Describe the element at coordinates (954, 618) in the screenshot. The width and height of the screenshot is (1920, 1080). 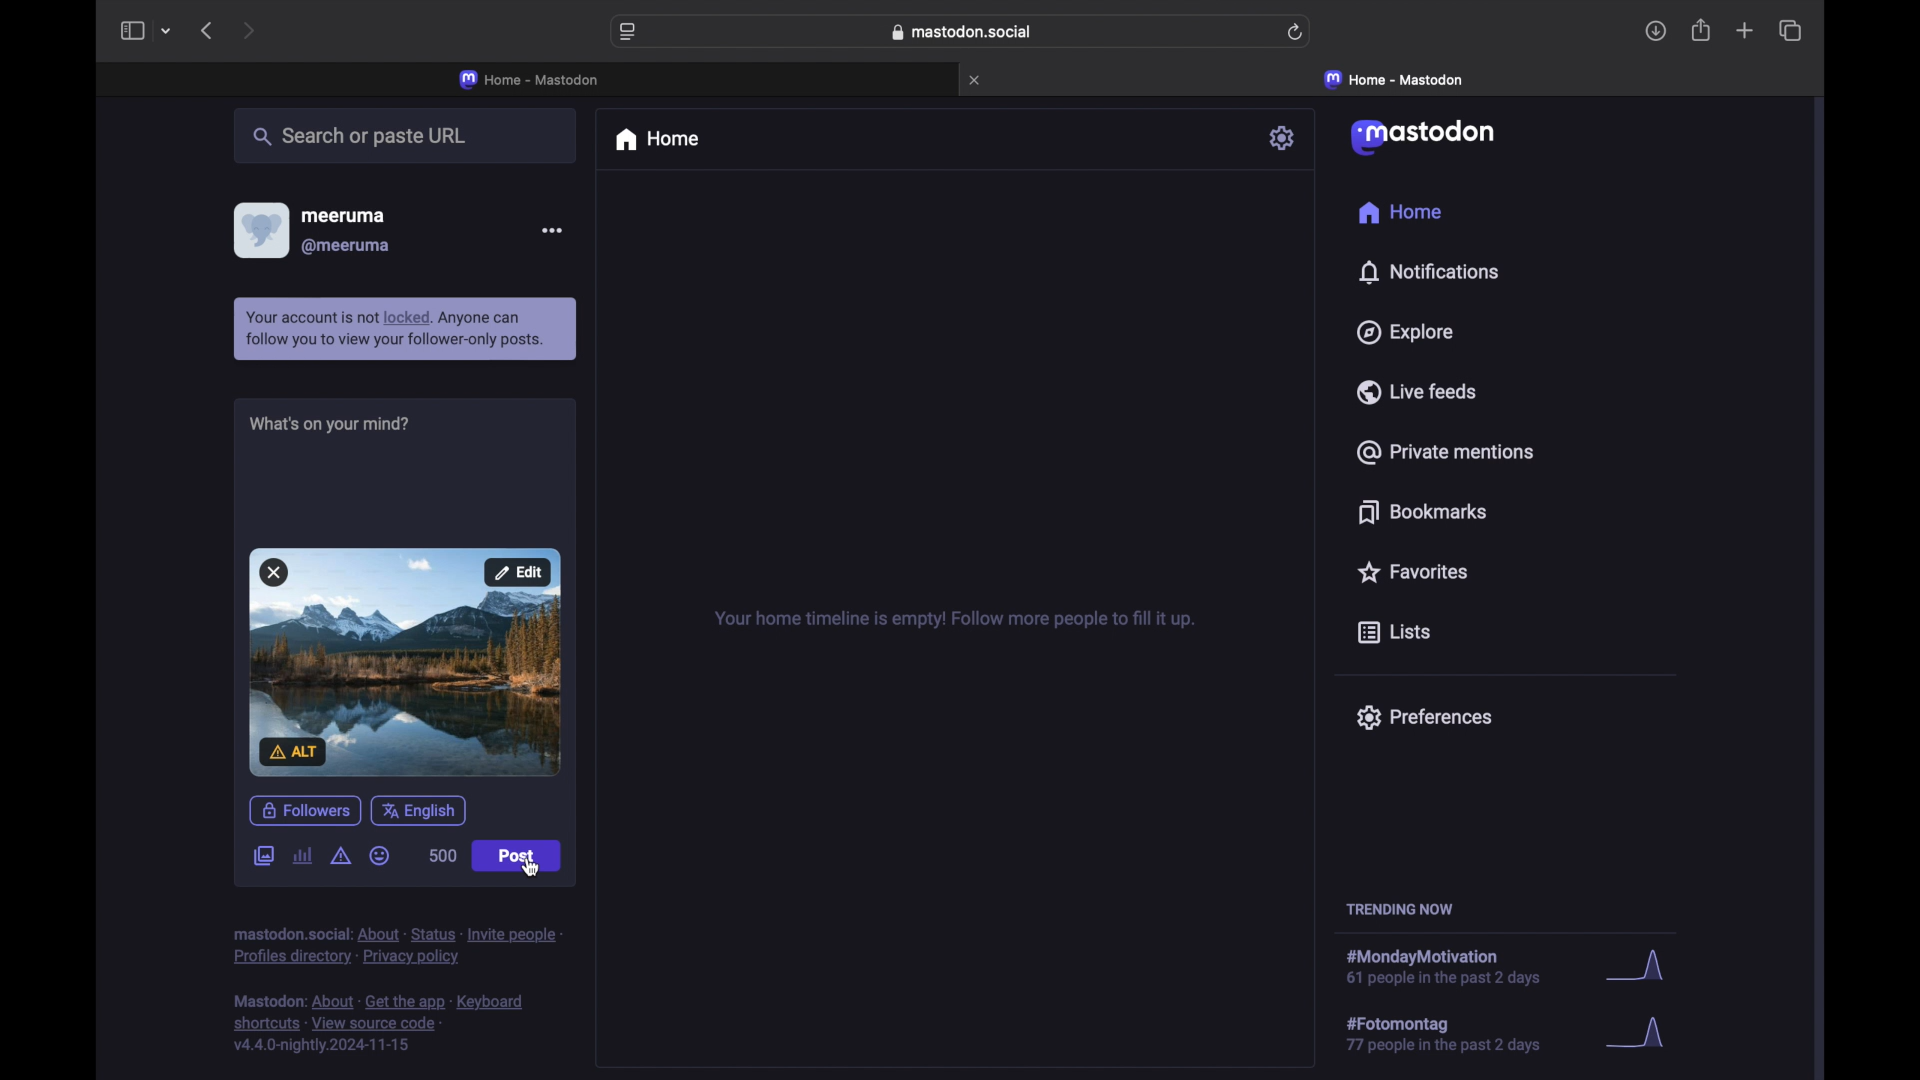
I see `your  home timeline is empty! follow more people to fill it up` at that location.